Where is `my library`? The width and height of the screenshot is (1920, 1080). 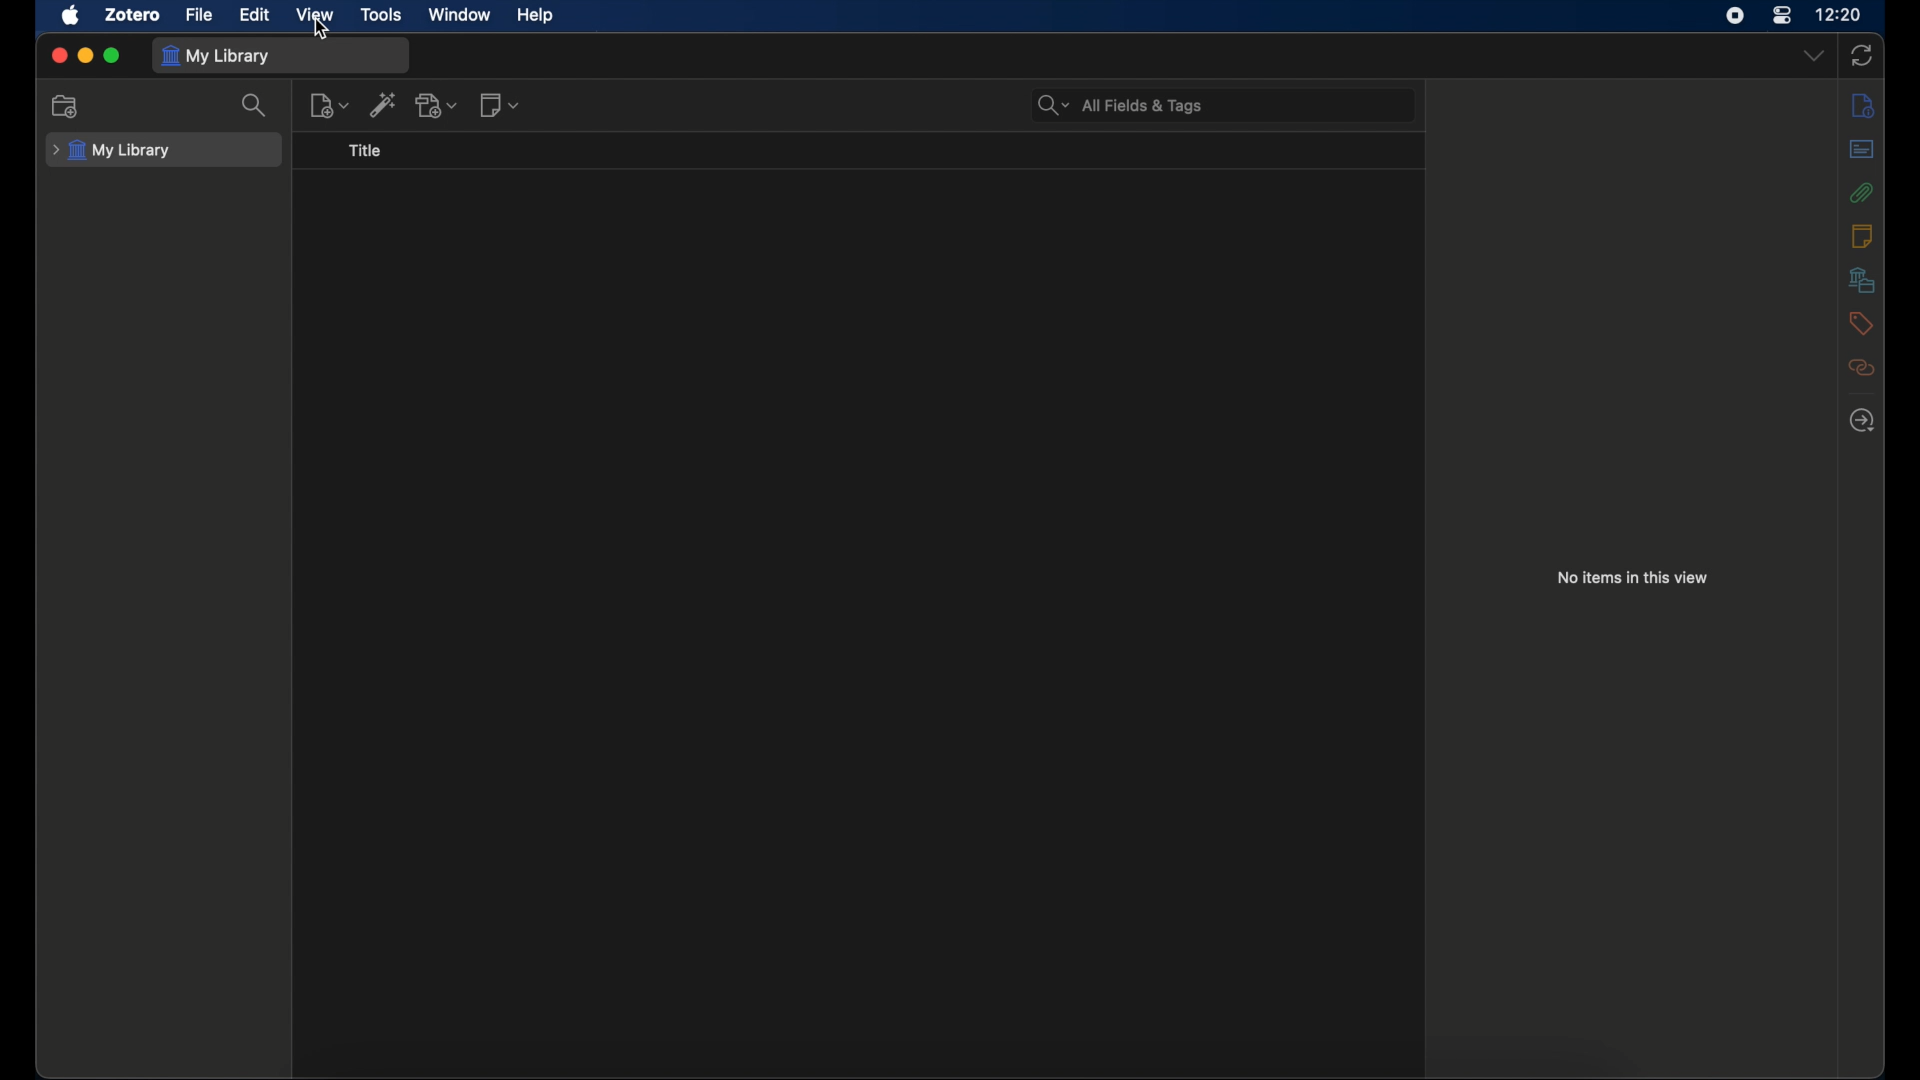
my library is located at coordinates (110, 151).